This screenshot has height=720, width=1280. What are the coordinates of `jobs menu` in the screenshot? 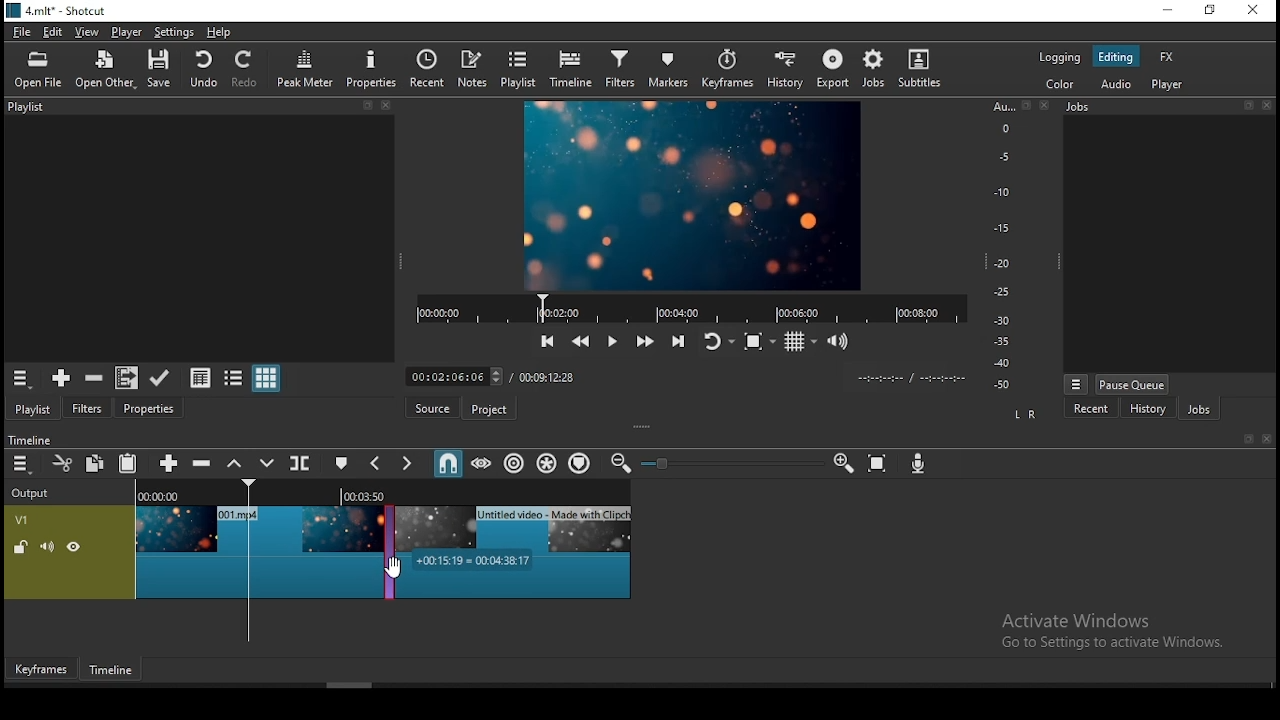 It's located at (1076, 385).